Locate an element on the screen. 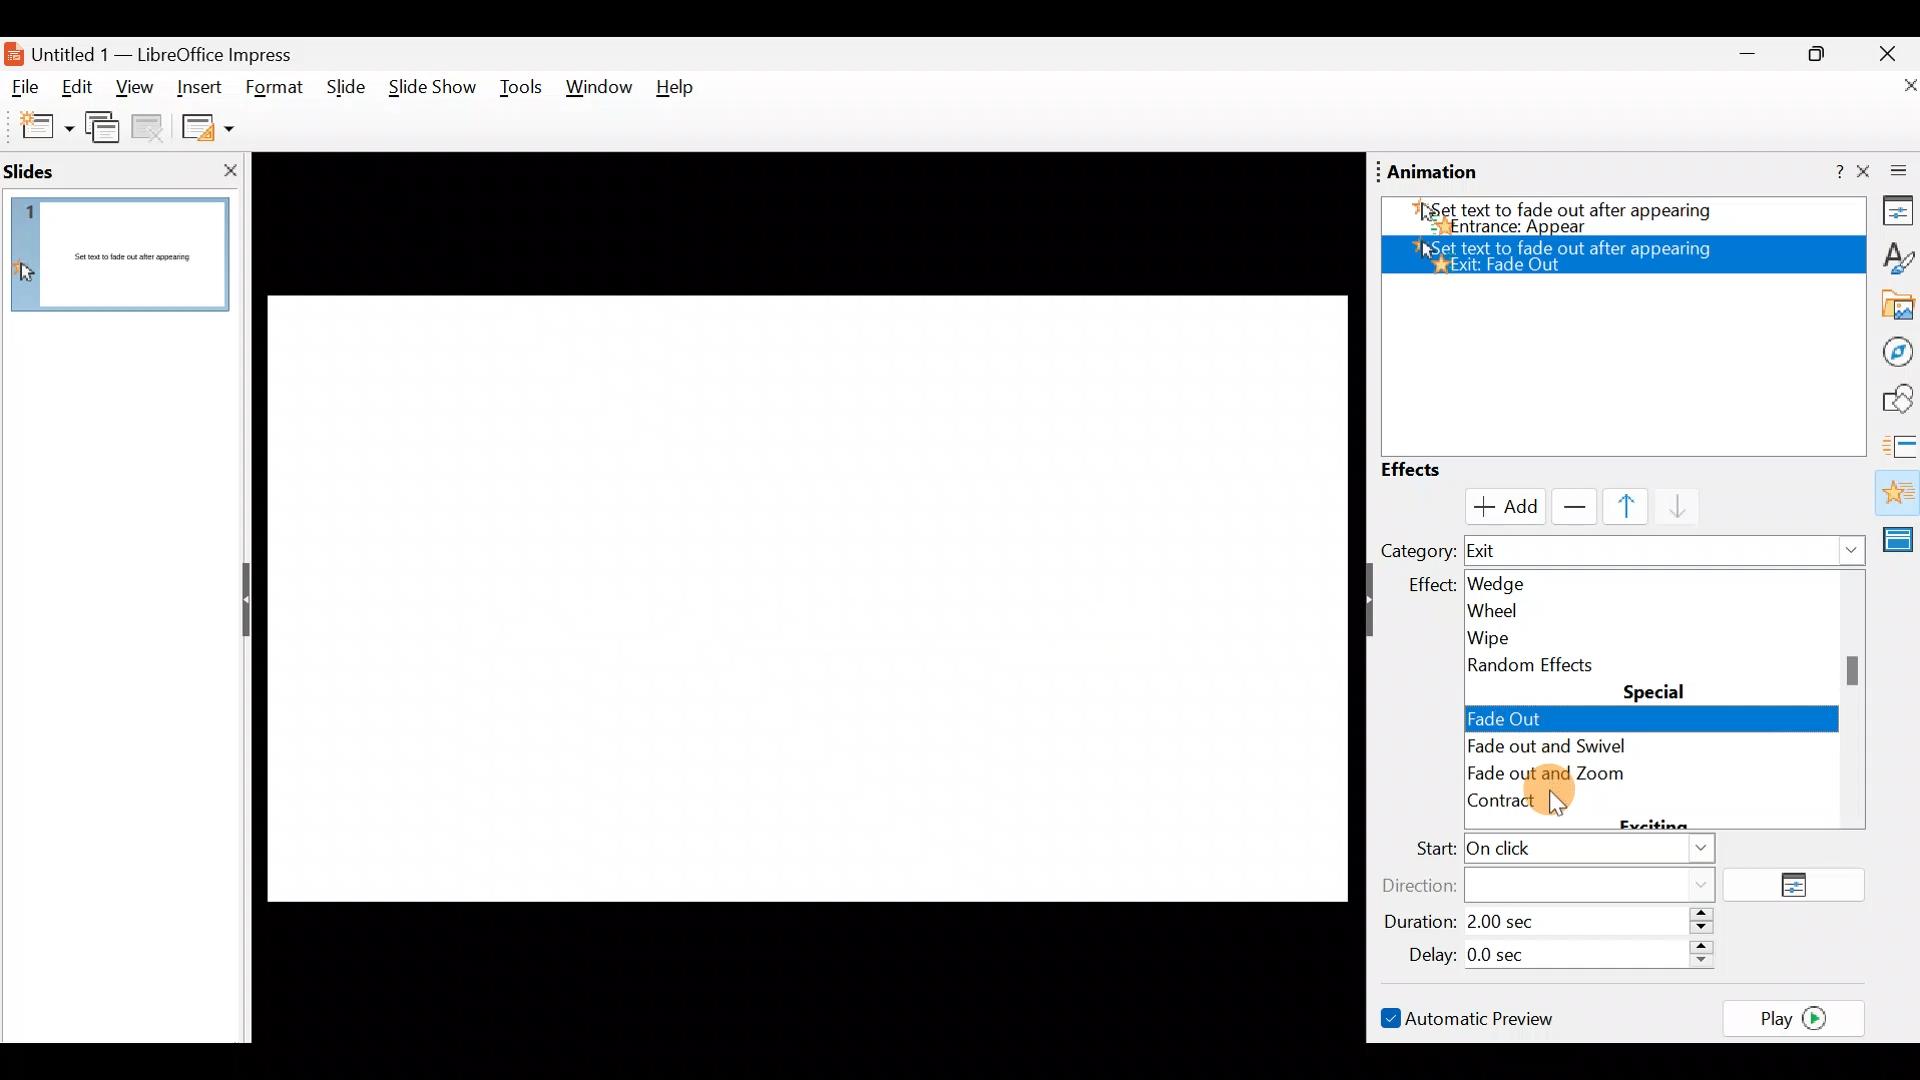 Image resolution: width=1920 pixels, height=1080 pixels. Effects is located at coordinates (1430, 470).